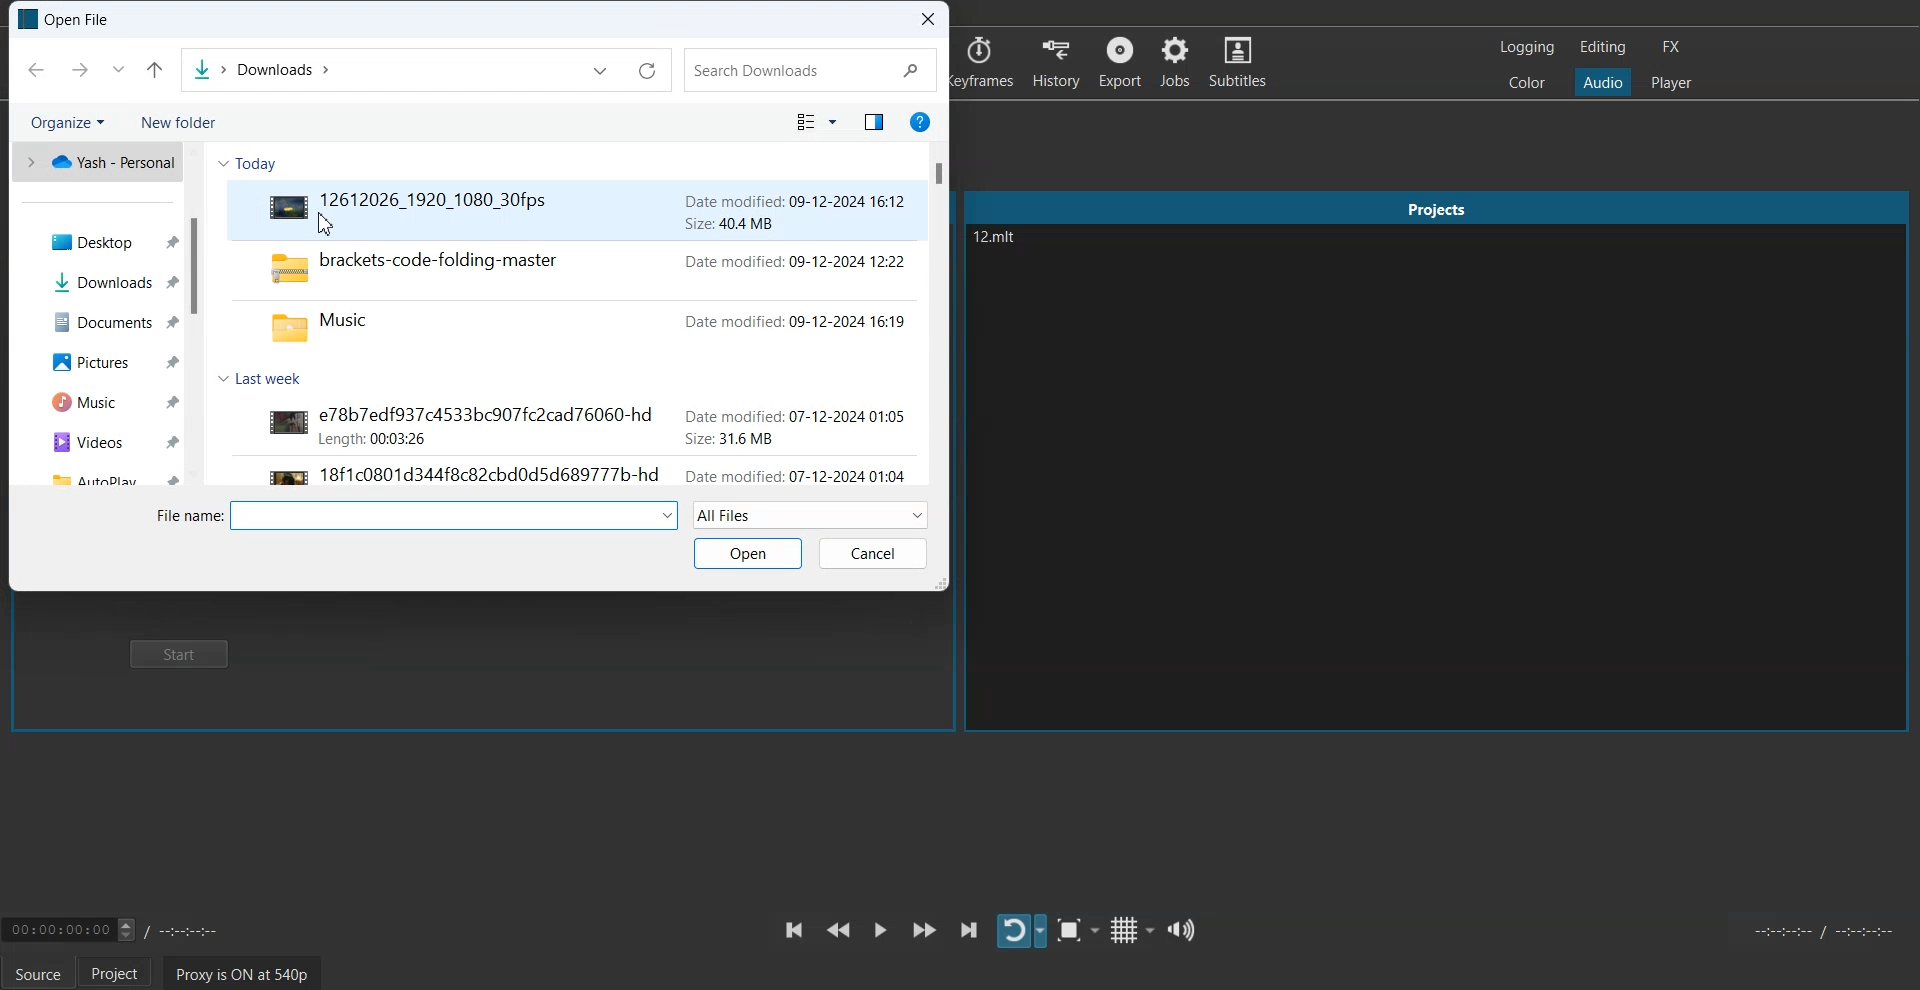 This screenshot has height=990, width=1920. What do you see at coordinates (838, 930) in the screenshot?
I see `Play quickly backwards` at bounding box center [838, 930].